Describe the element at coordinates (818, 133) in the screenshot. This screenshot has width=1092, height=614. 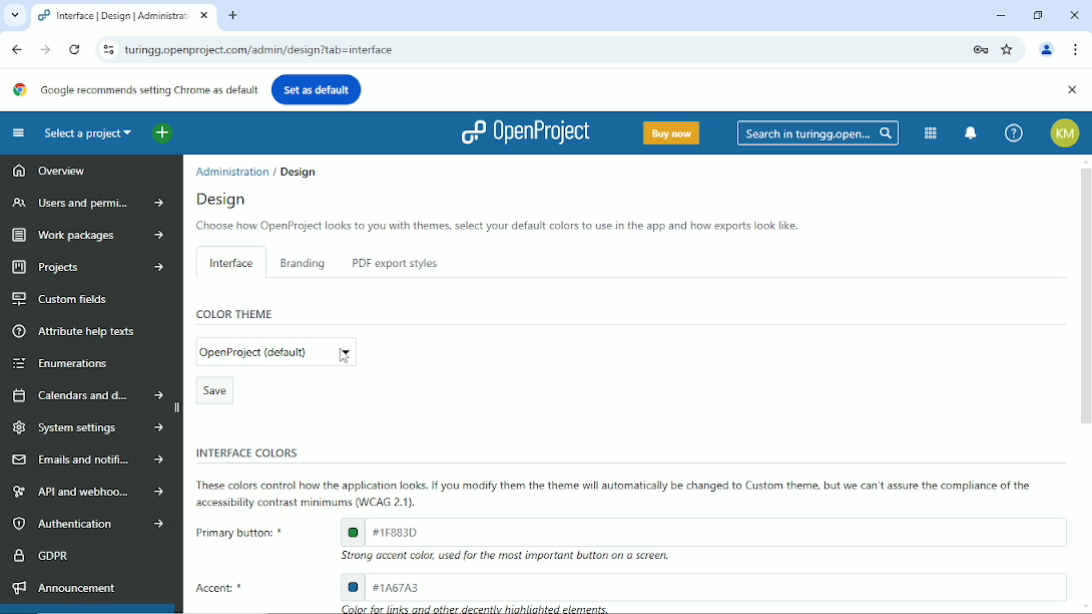
I see ` Search in turingg.open...` at that location.